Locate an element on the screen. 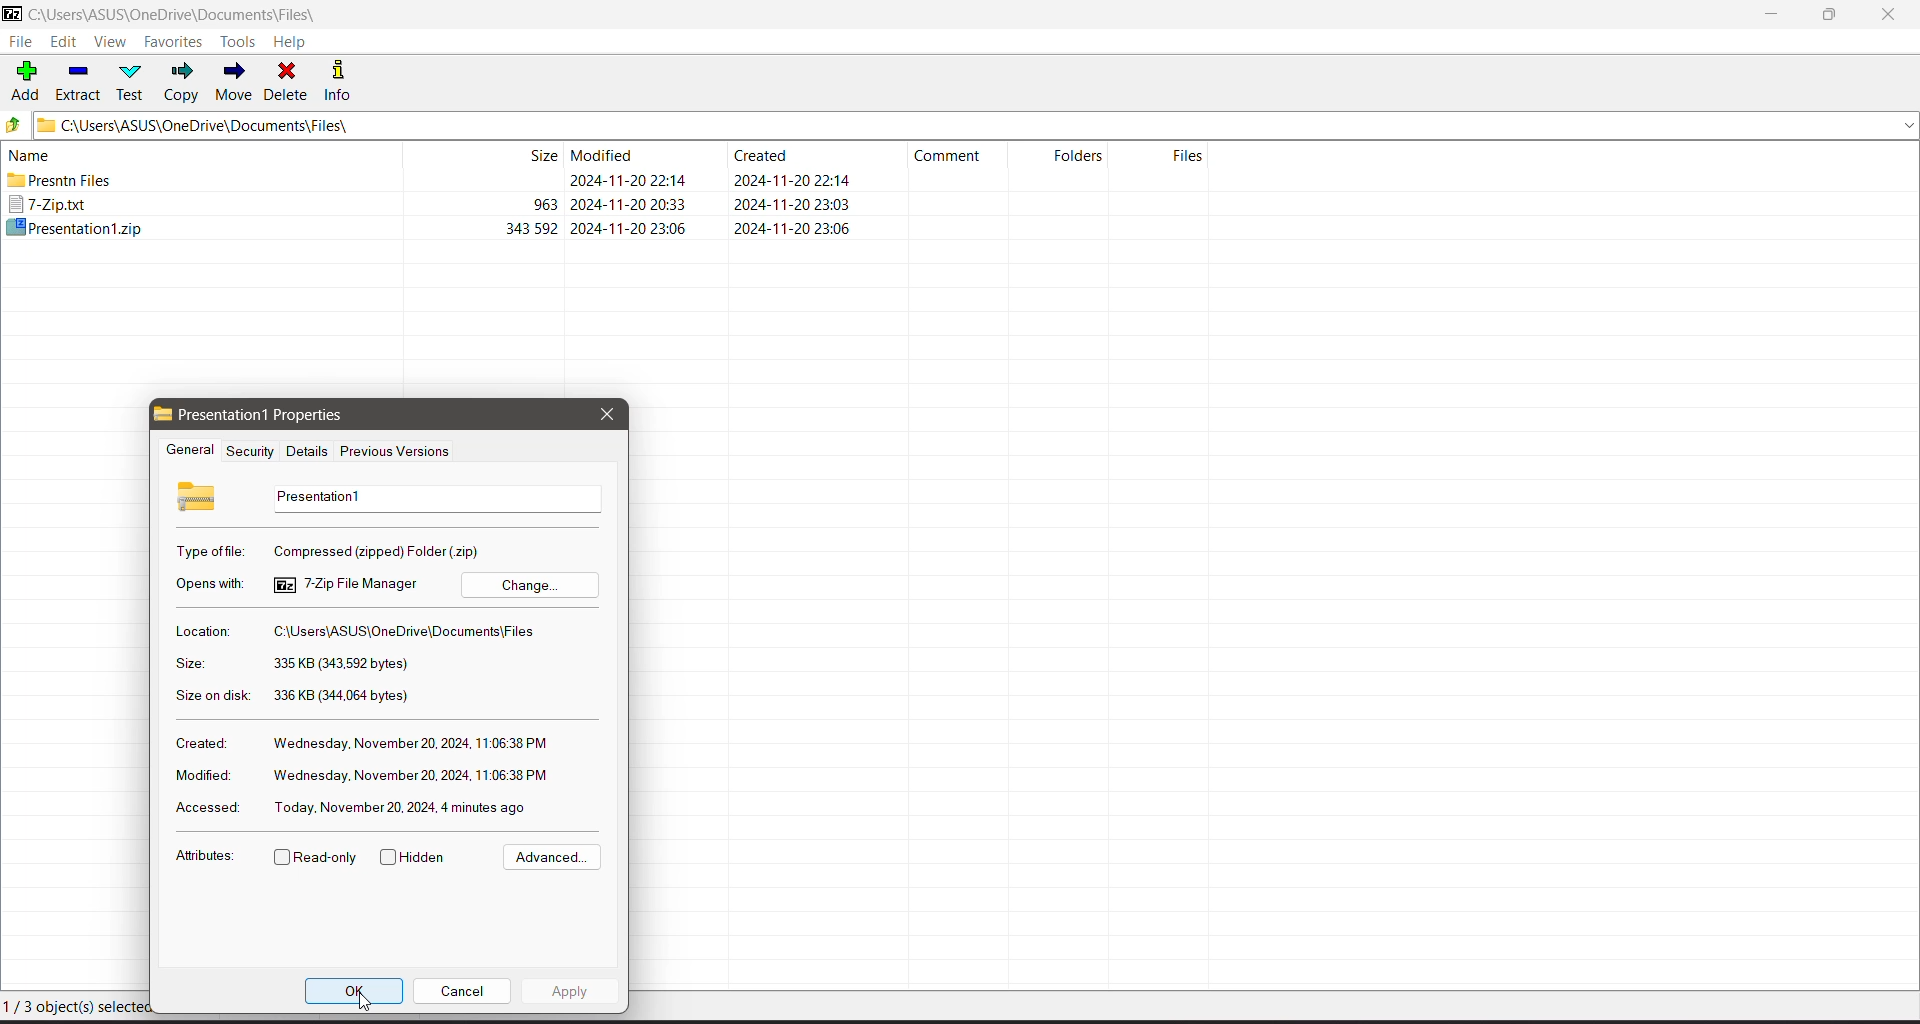  General is located at coordinates (187, 451).